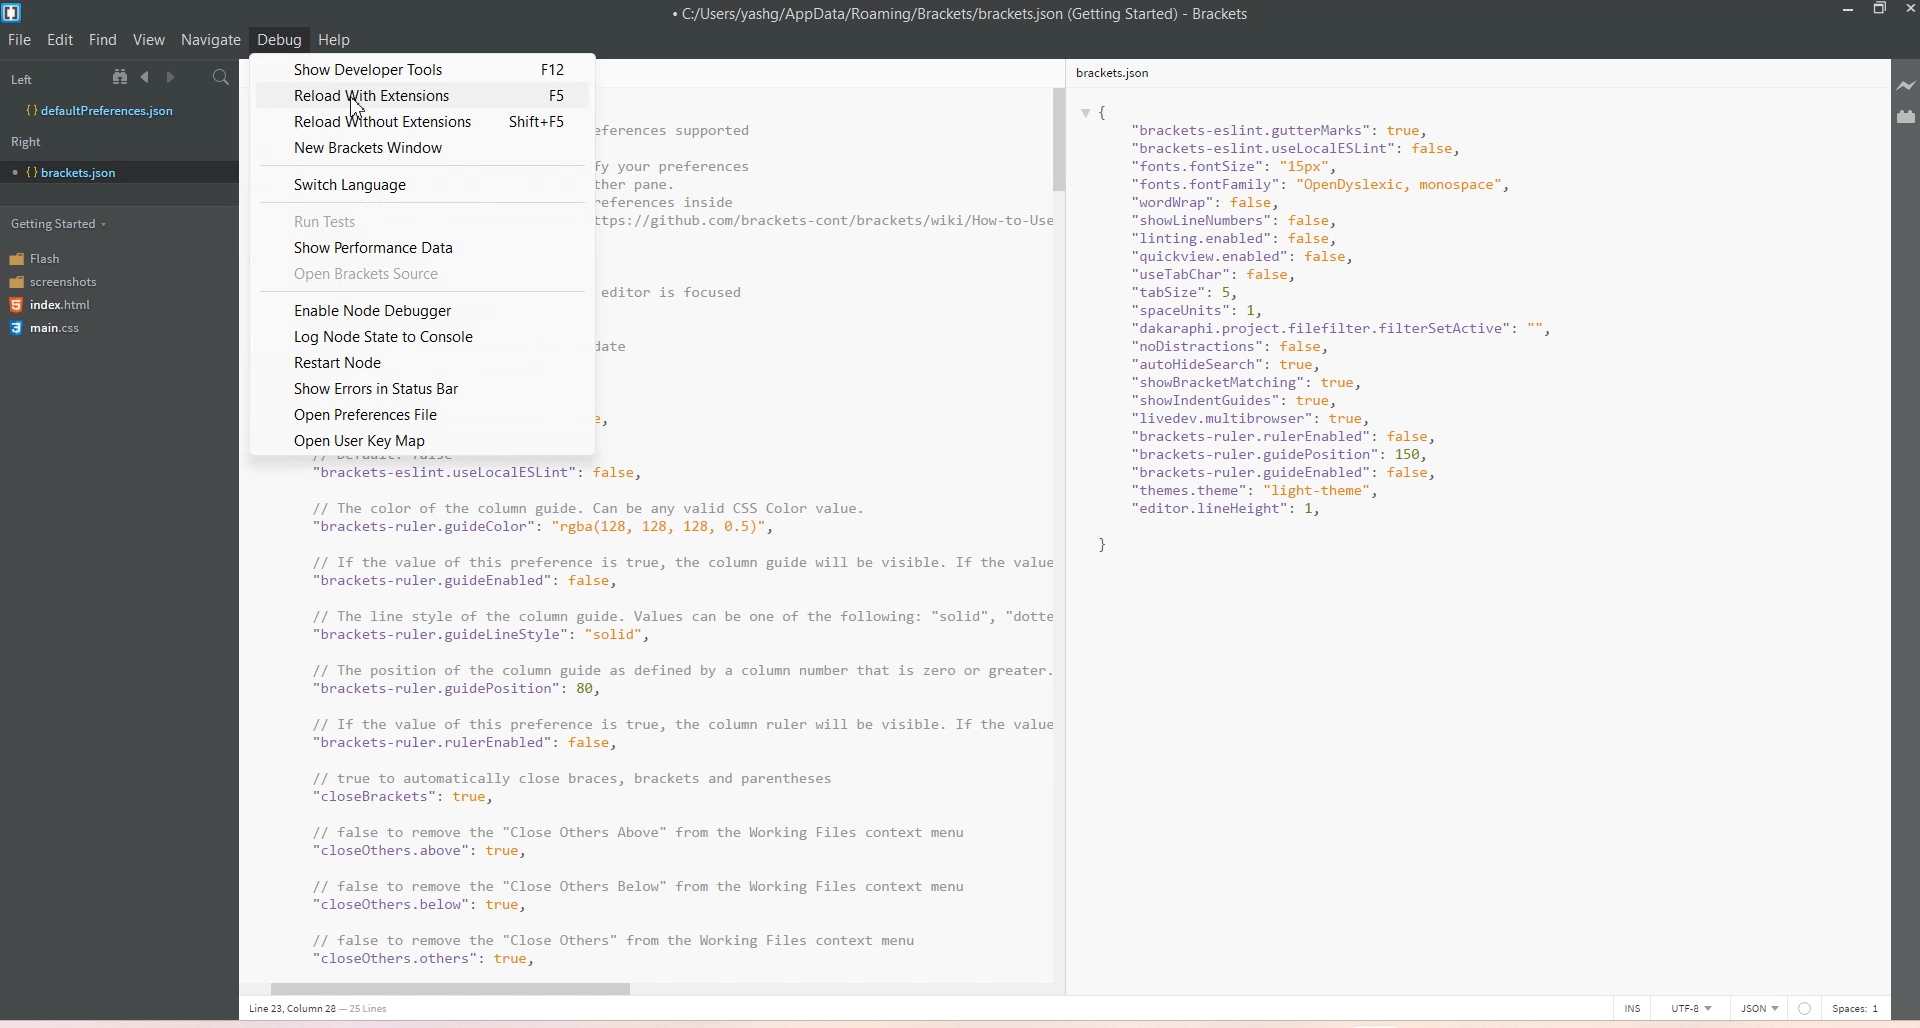  What do you see at coordinates (417, 336) in the screenshot?
I see `Log node state to console` at bounding box center [417, 336].